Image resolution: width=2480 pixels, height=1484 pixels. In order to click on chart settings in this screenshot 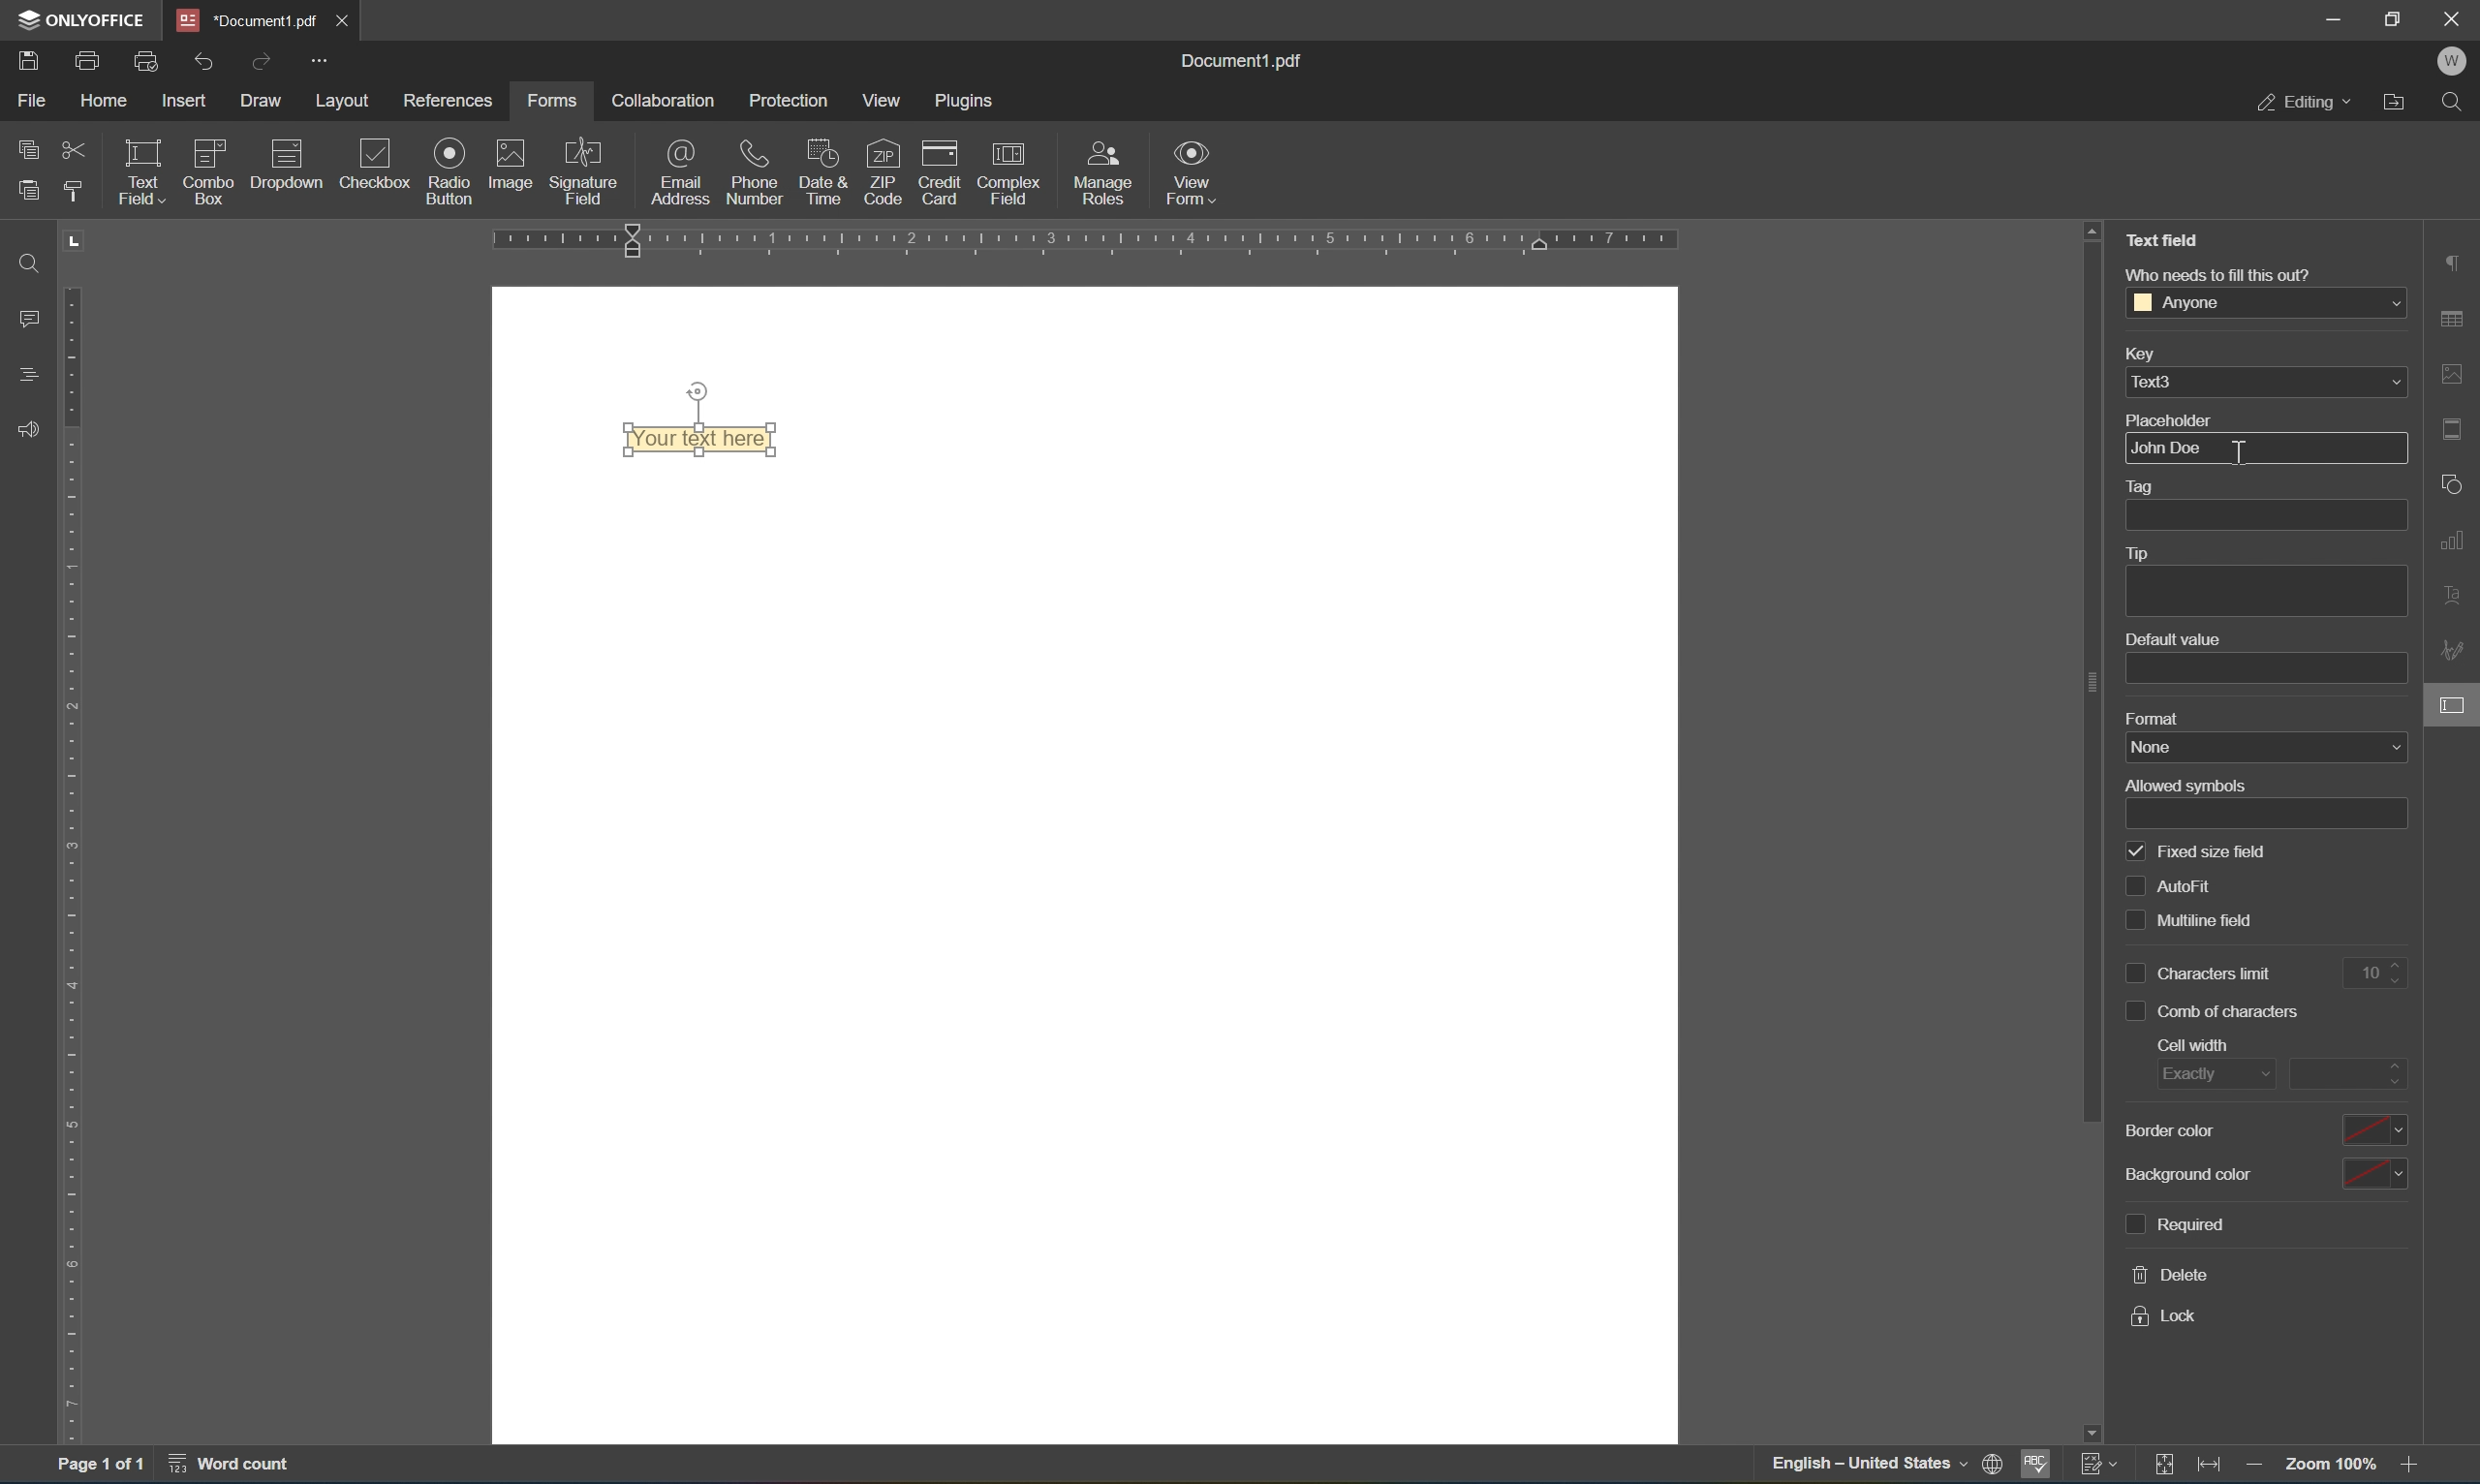, I will do `click(2457, 540)`.